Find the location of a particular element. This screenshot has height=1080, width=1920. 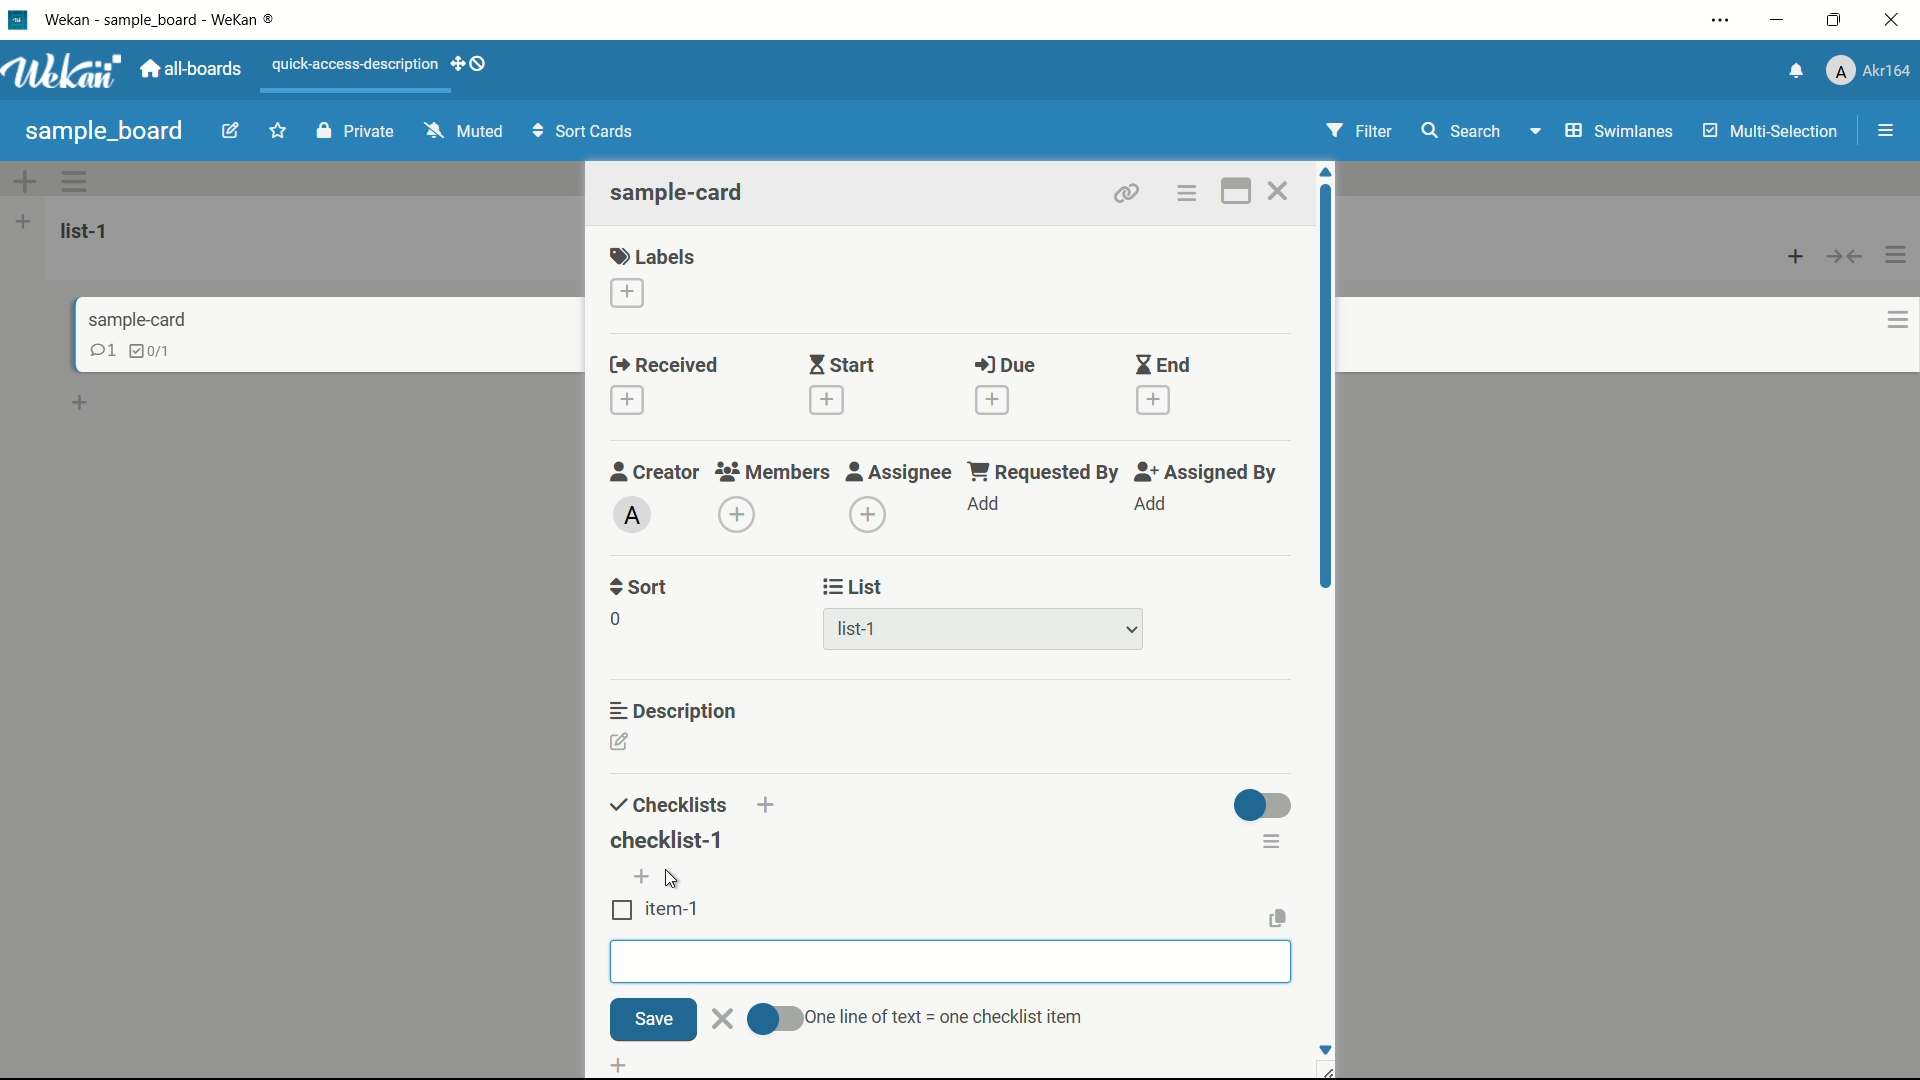

add date is located at coordinates (992, 401).